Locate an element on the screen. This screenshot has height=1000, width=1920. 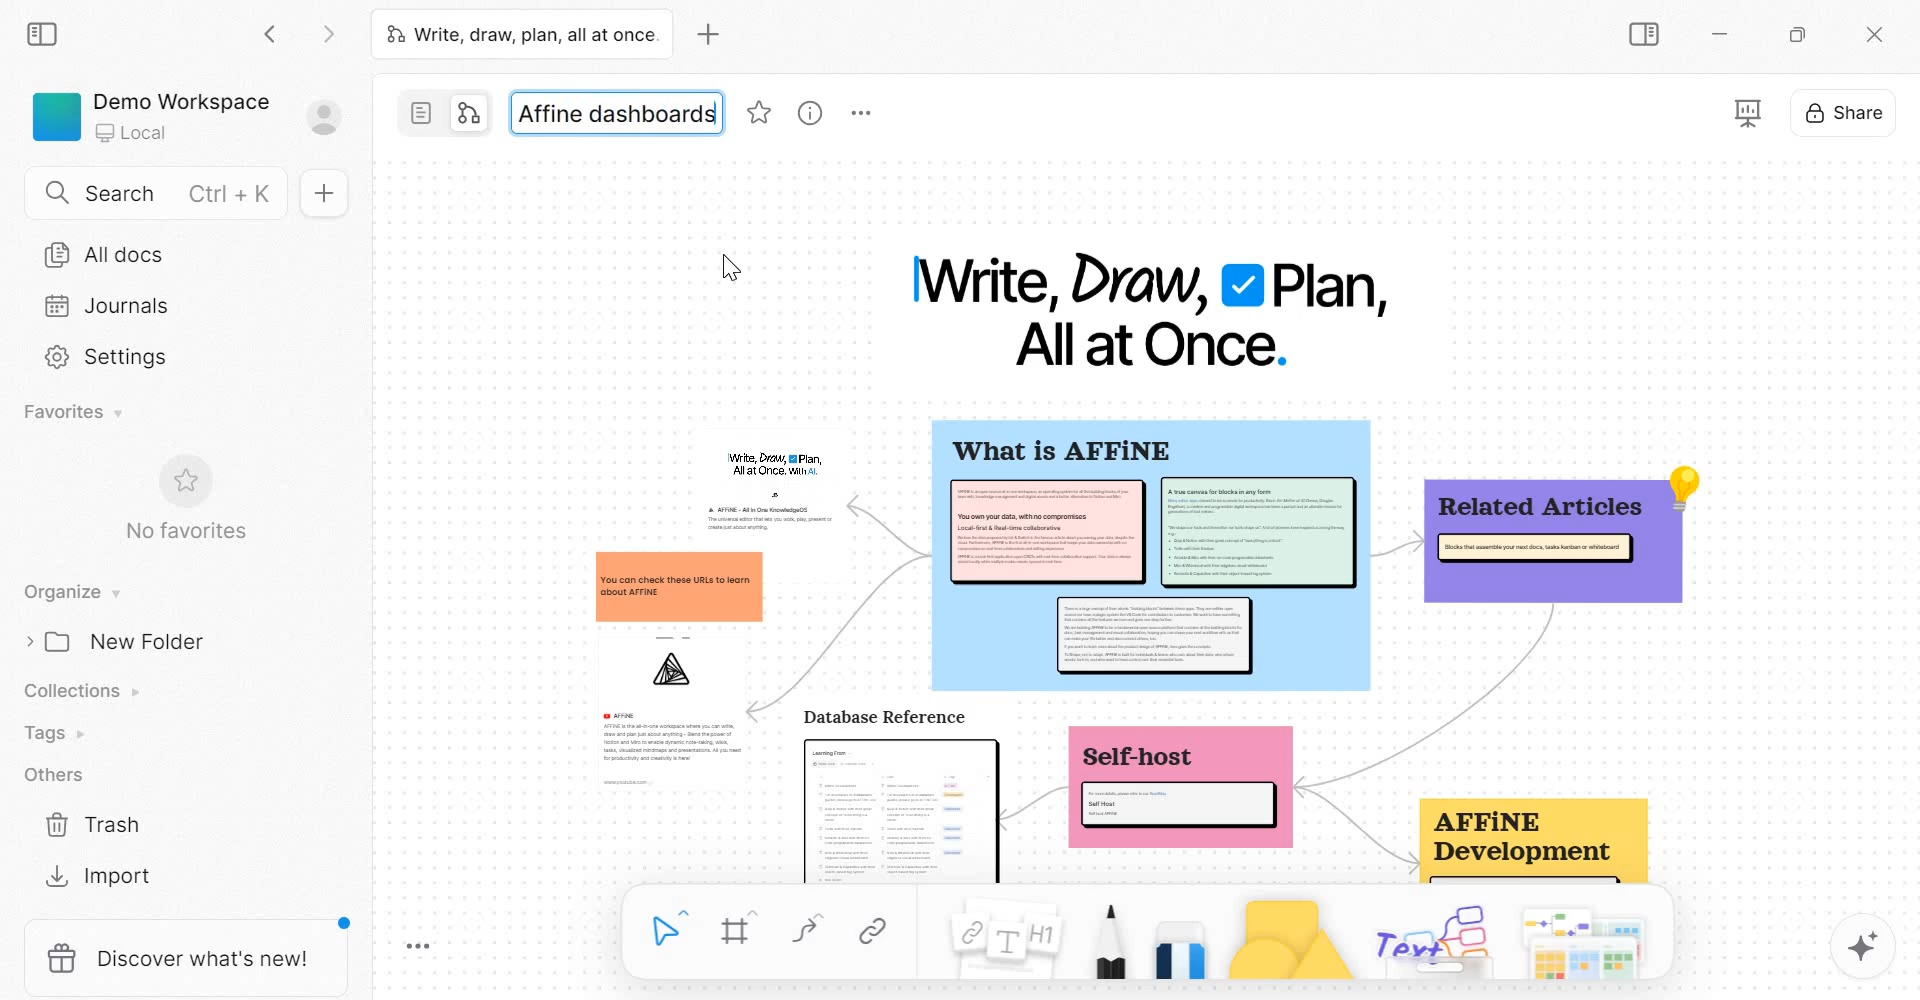
Write, draw, plan, all at once is located at coordinates (521, 35).